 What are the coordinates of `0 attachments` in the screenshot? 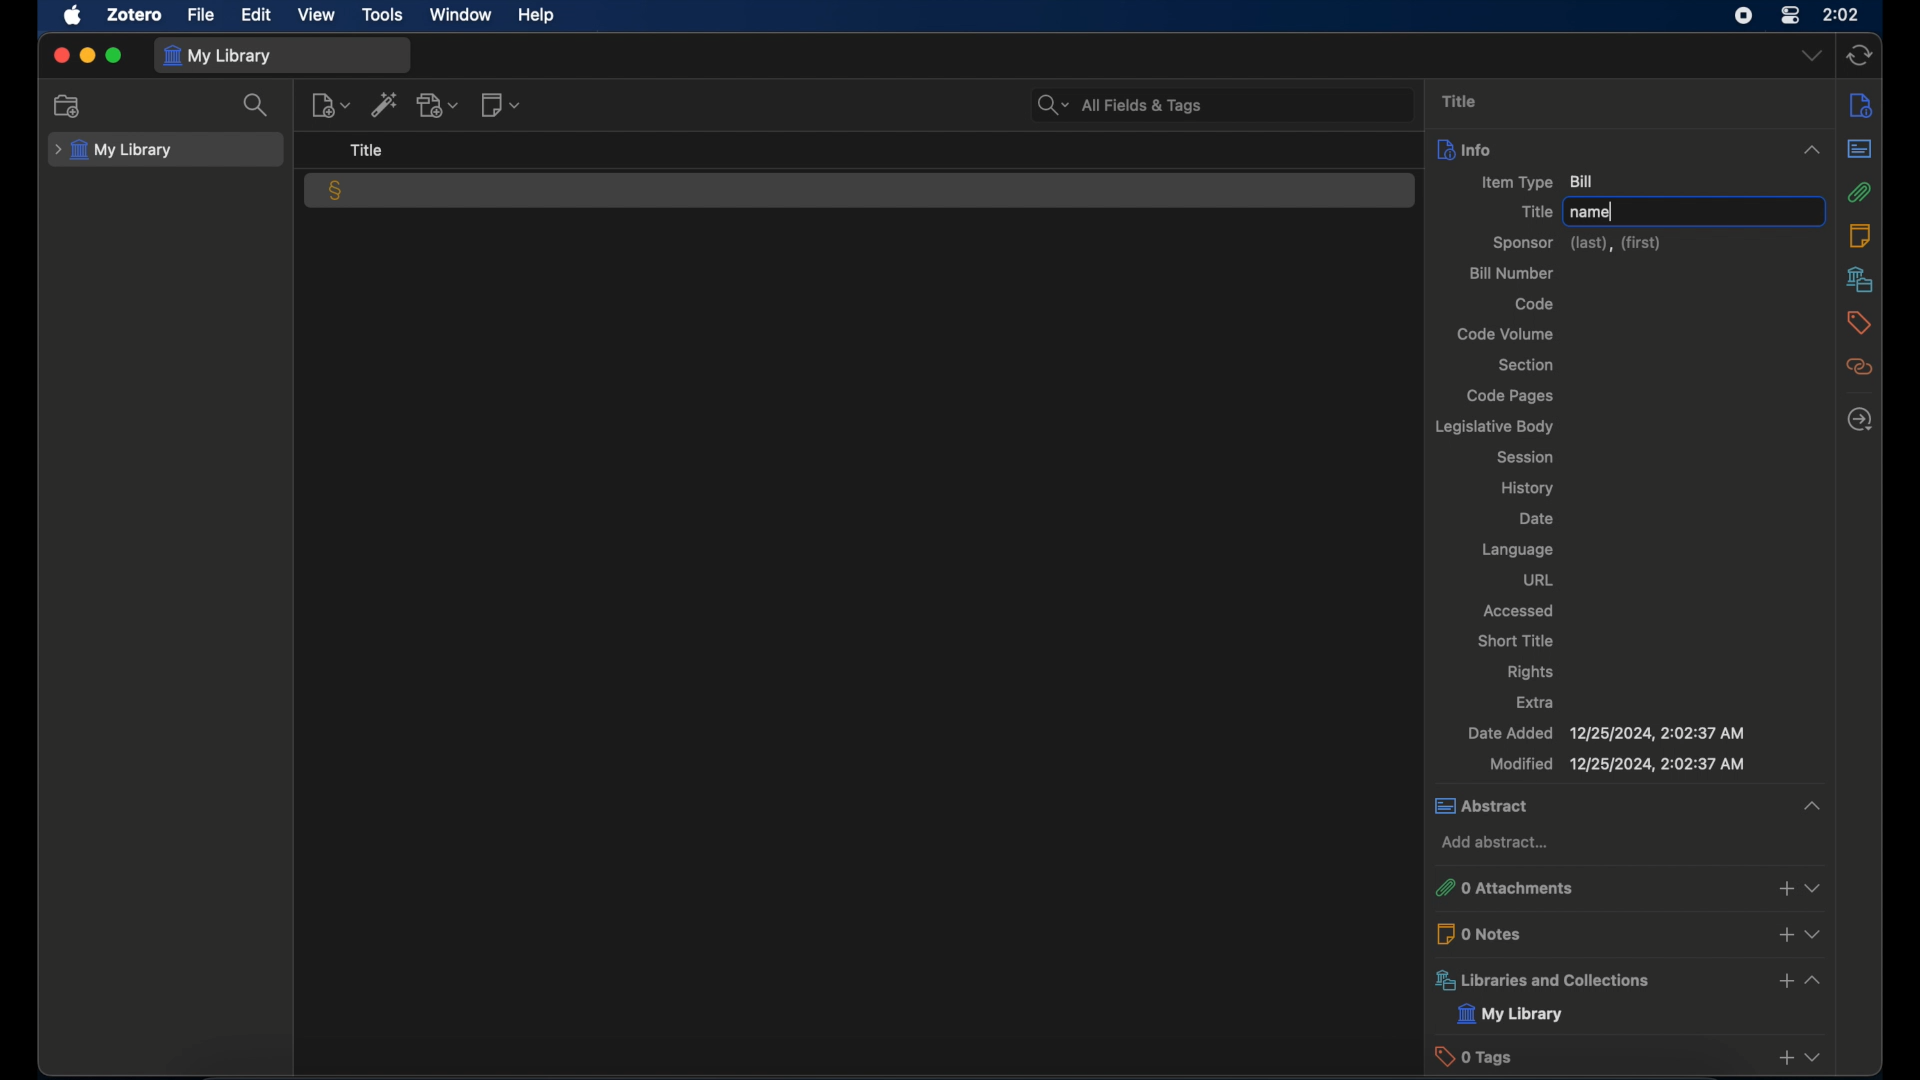 It's located at (1626, 888).